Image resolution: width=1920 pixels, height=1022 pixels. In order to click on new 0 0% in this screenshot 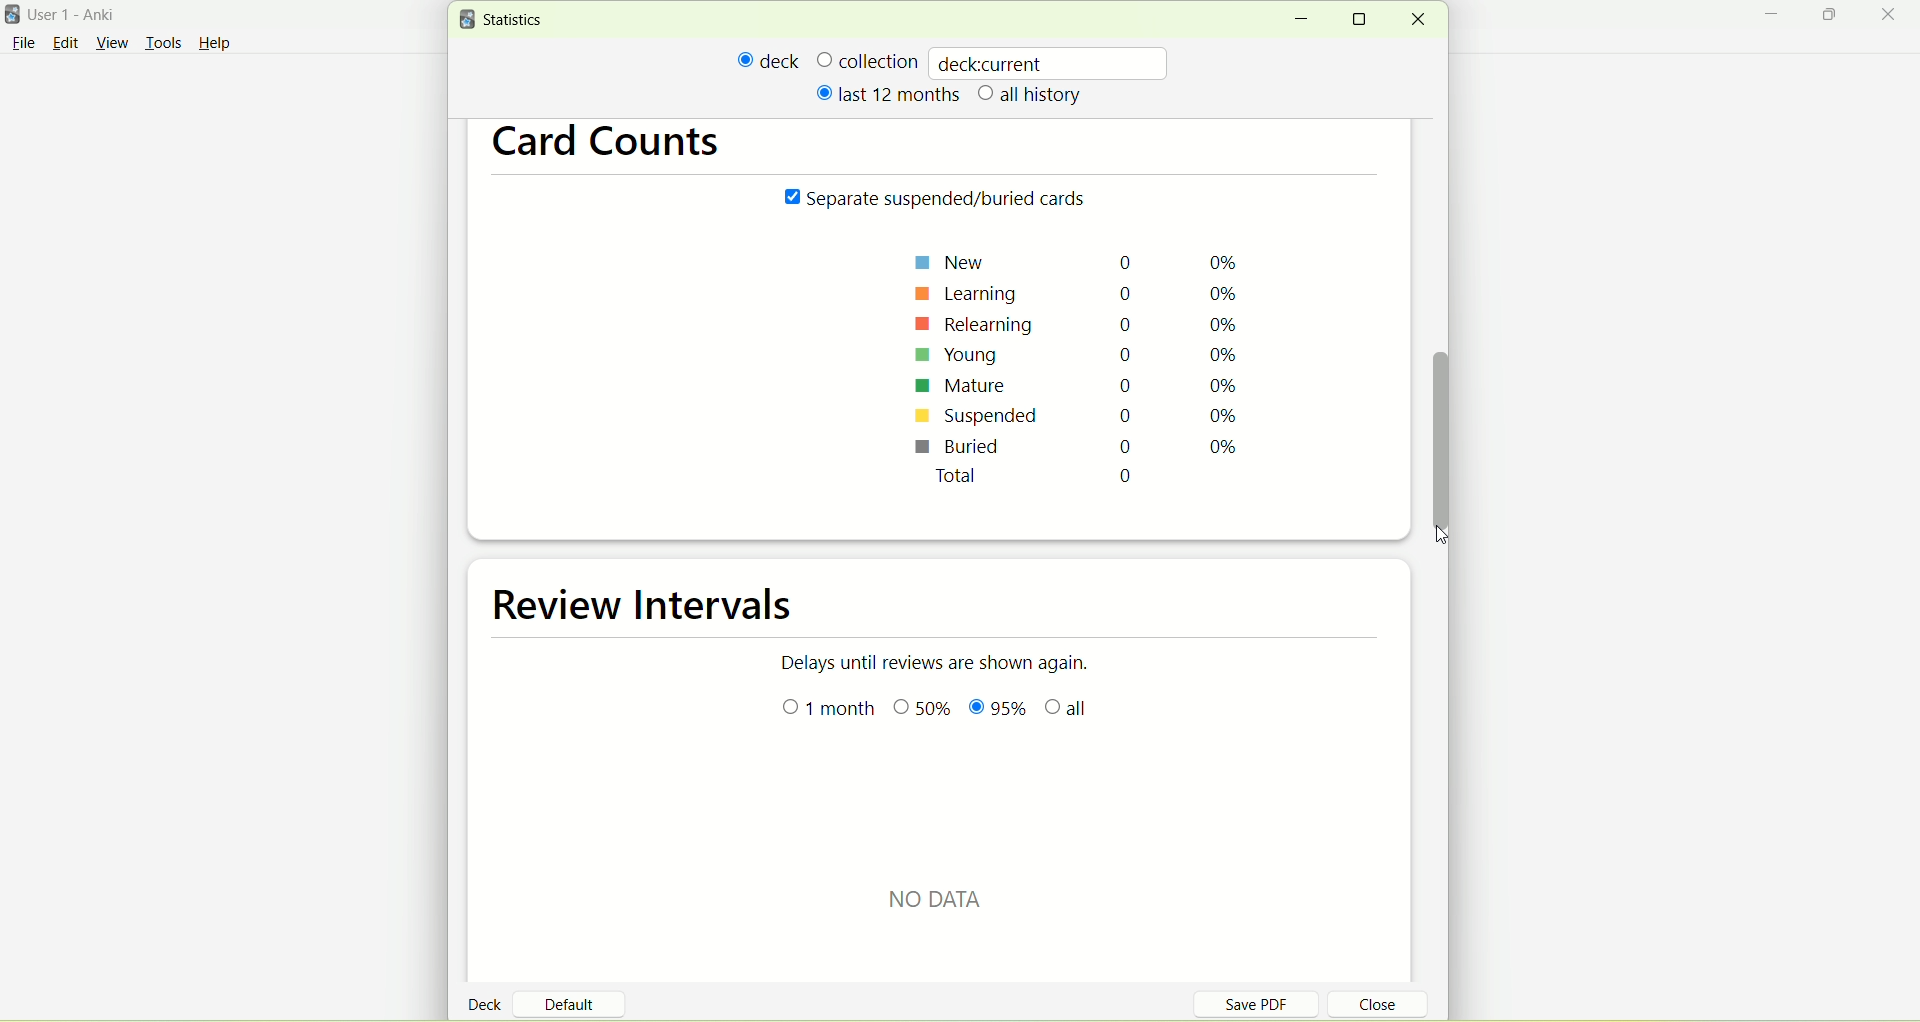, I will do `click(1082, 261)`.